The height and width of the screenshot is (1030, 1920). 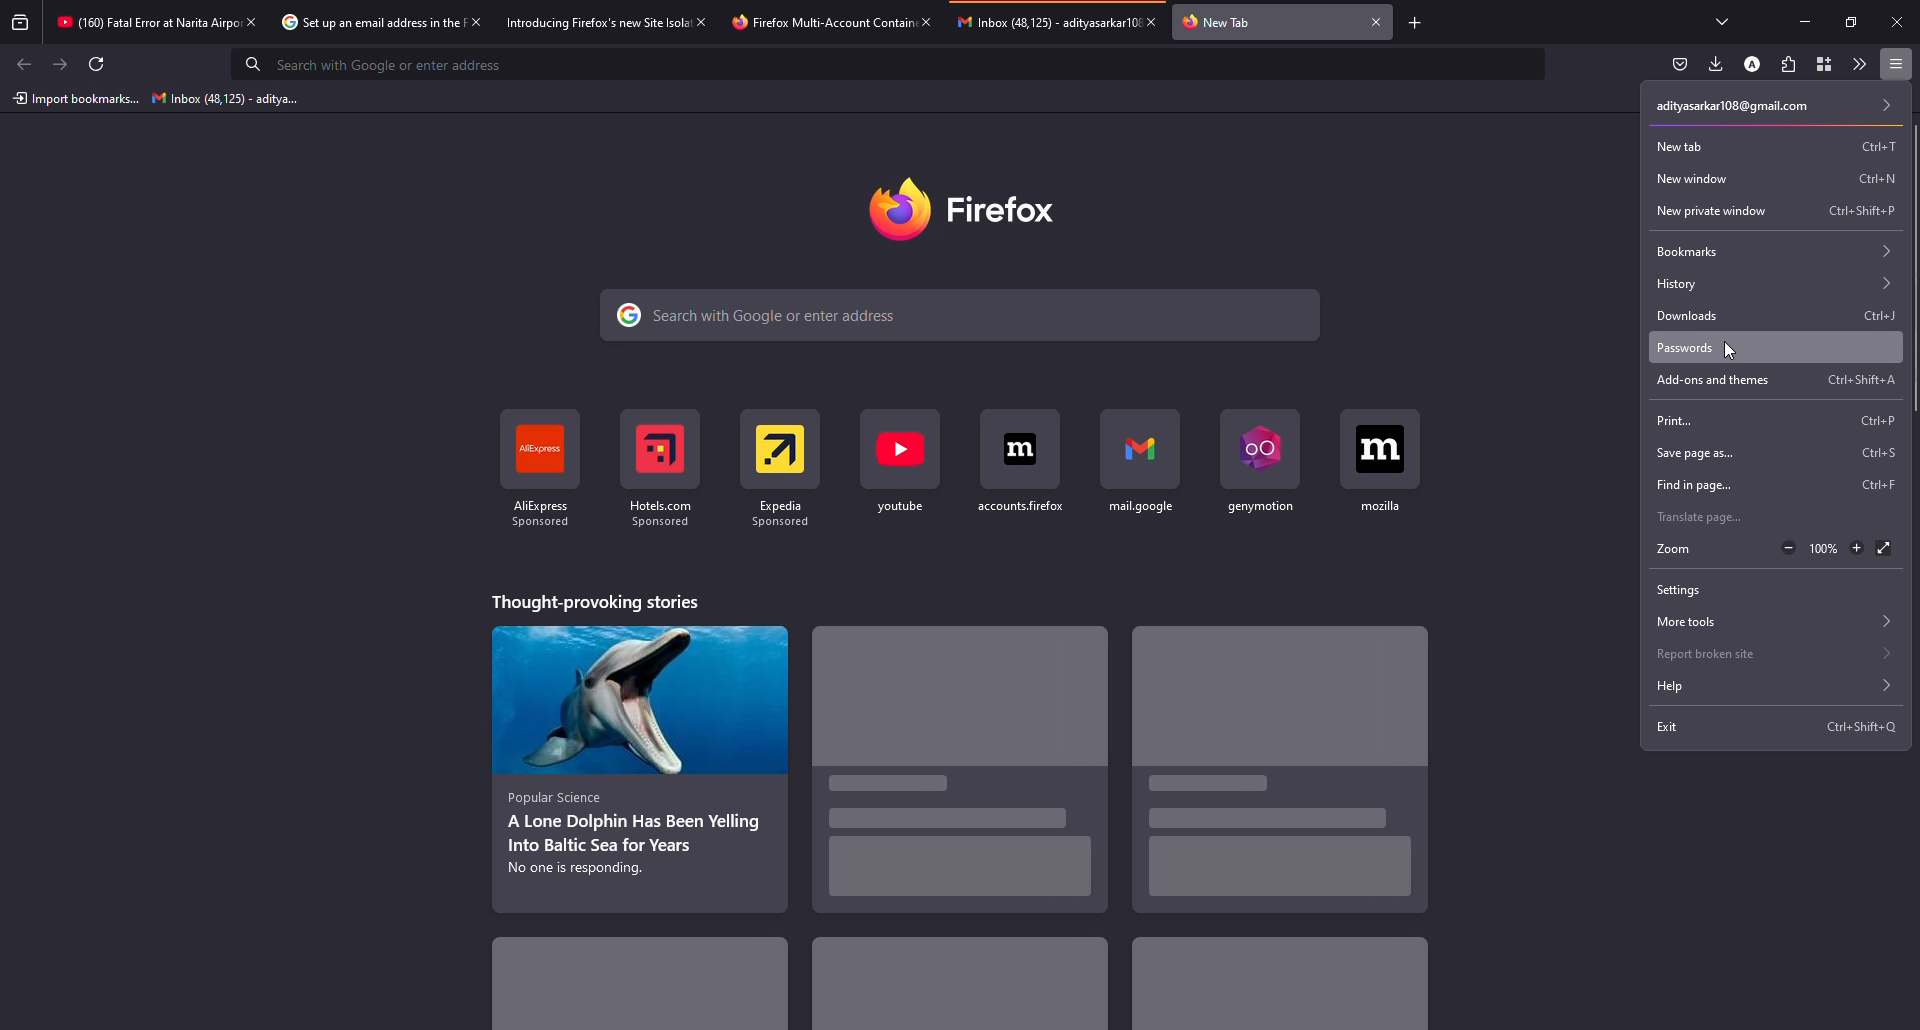 What do you see at coordinates (1819, 64) in the screenshot?
I see `container` at bounding box center [1819, 64].